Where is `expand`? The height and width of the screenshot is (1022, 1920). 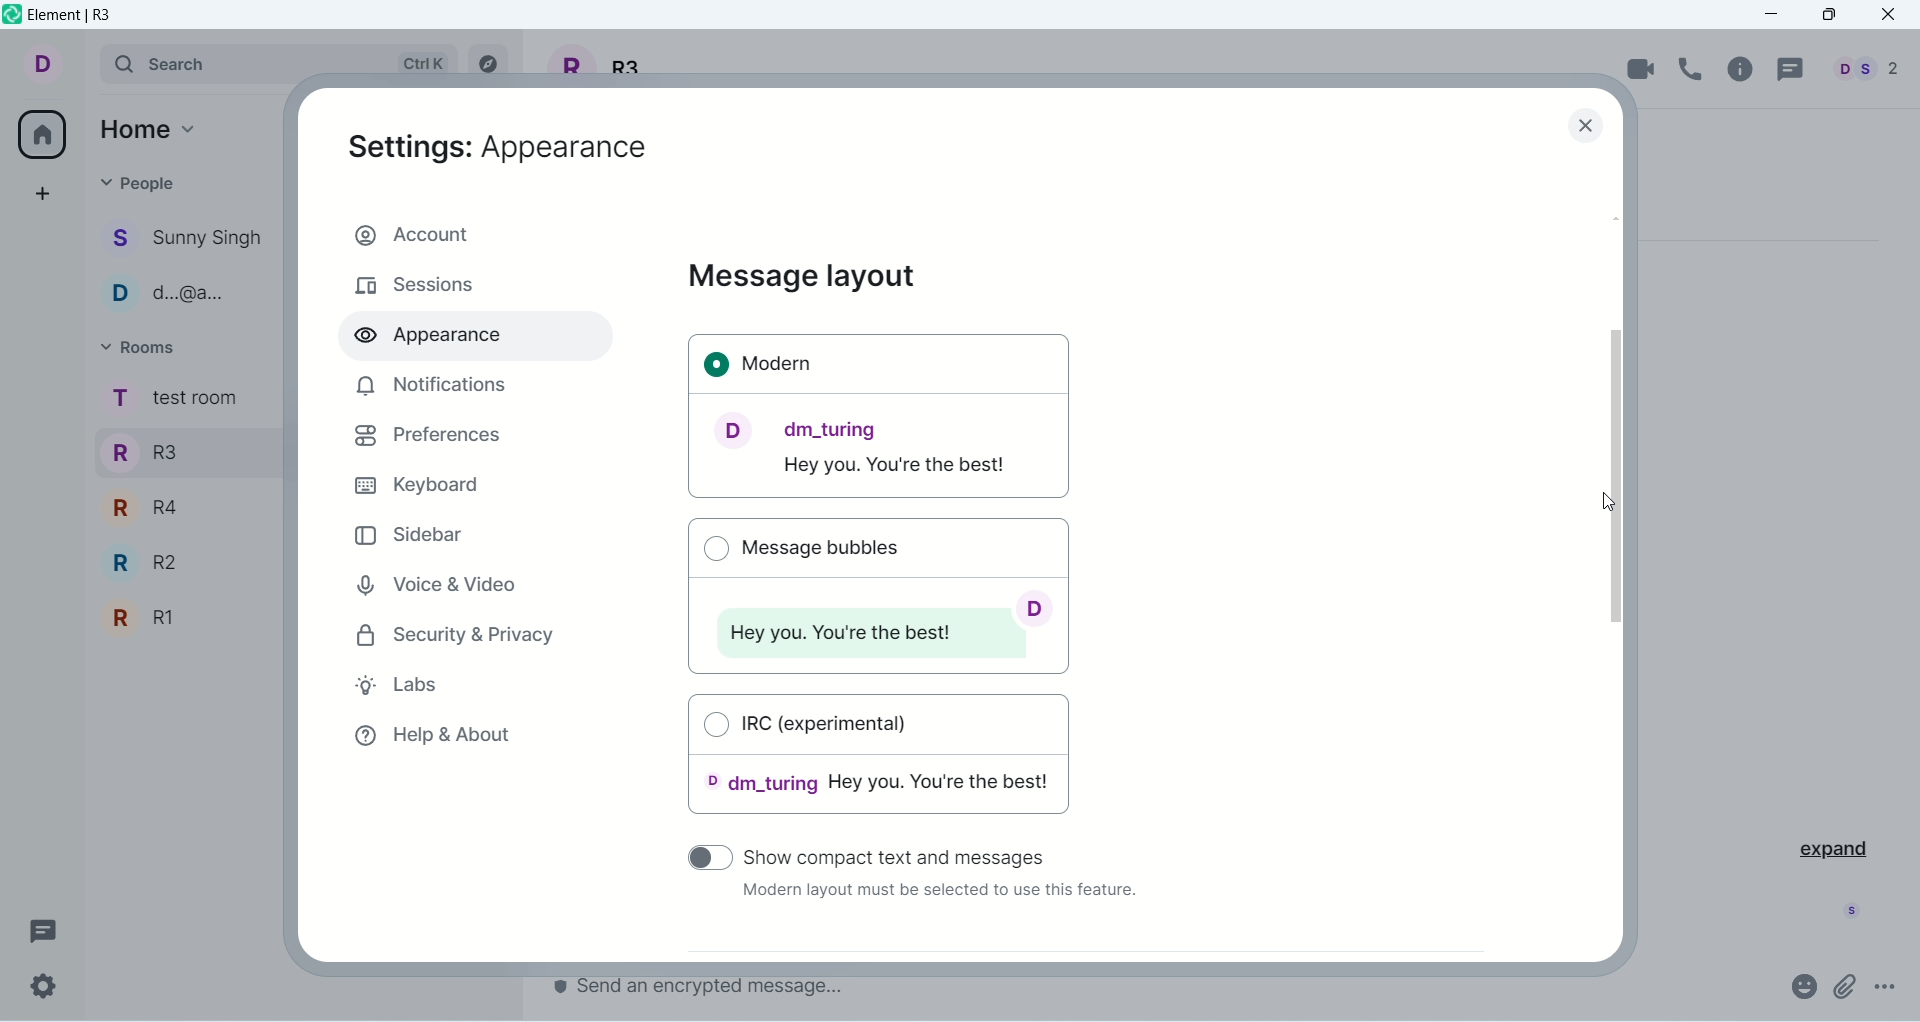 expand is located at coordinates (1831, 847).